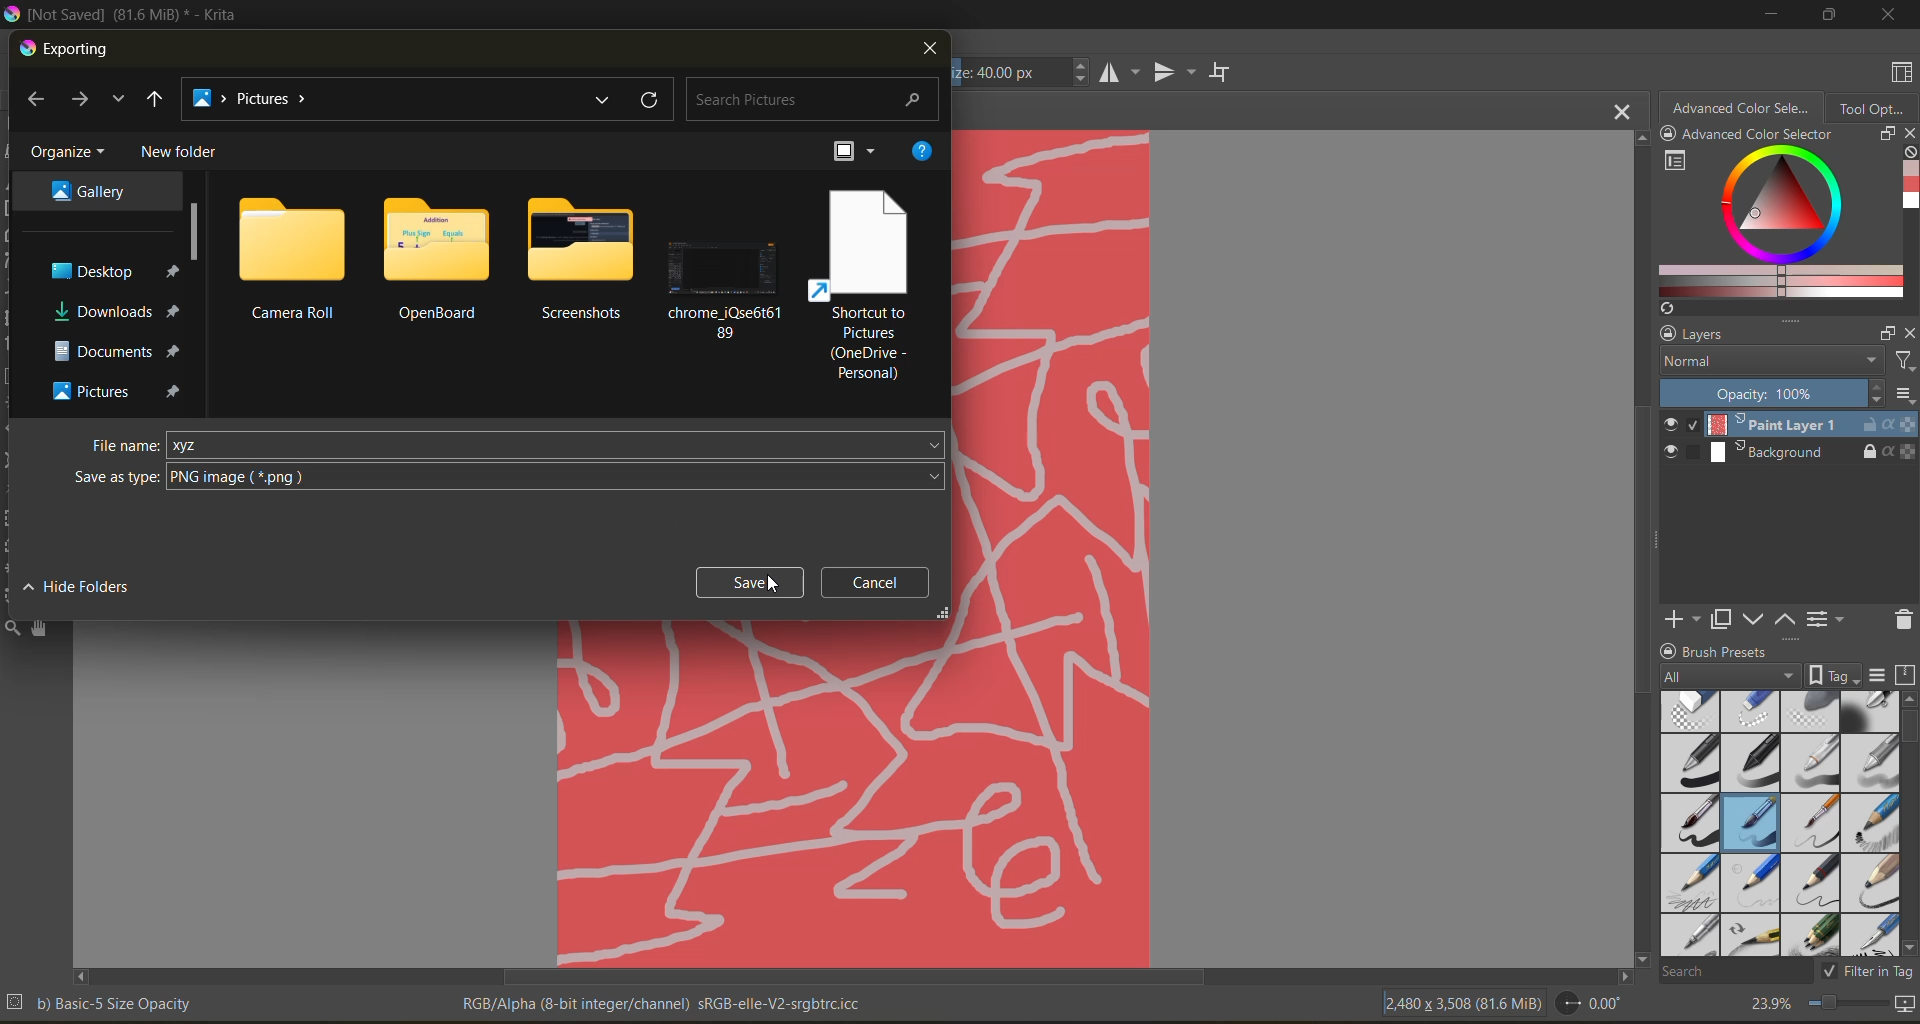 This screenshot has height=1024, width=1920. I want to click on folder destination, so click(118, 351).